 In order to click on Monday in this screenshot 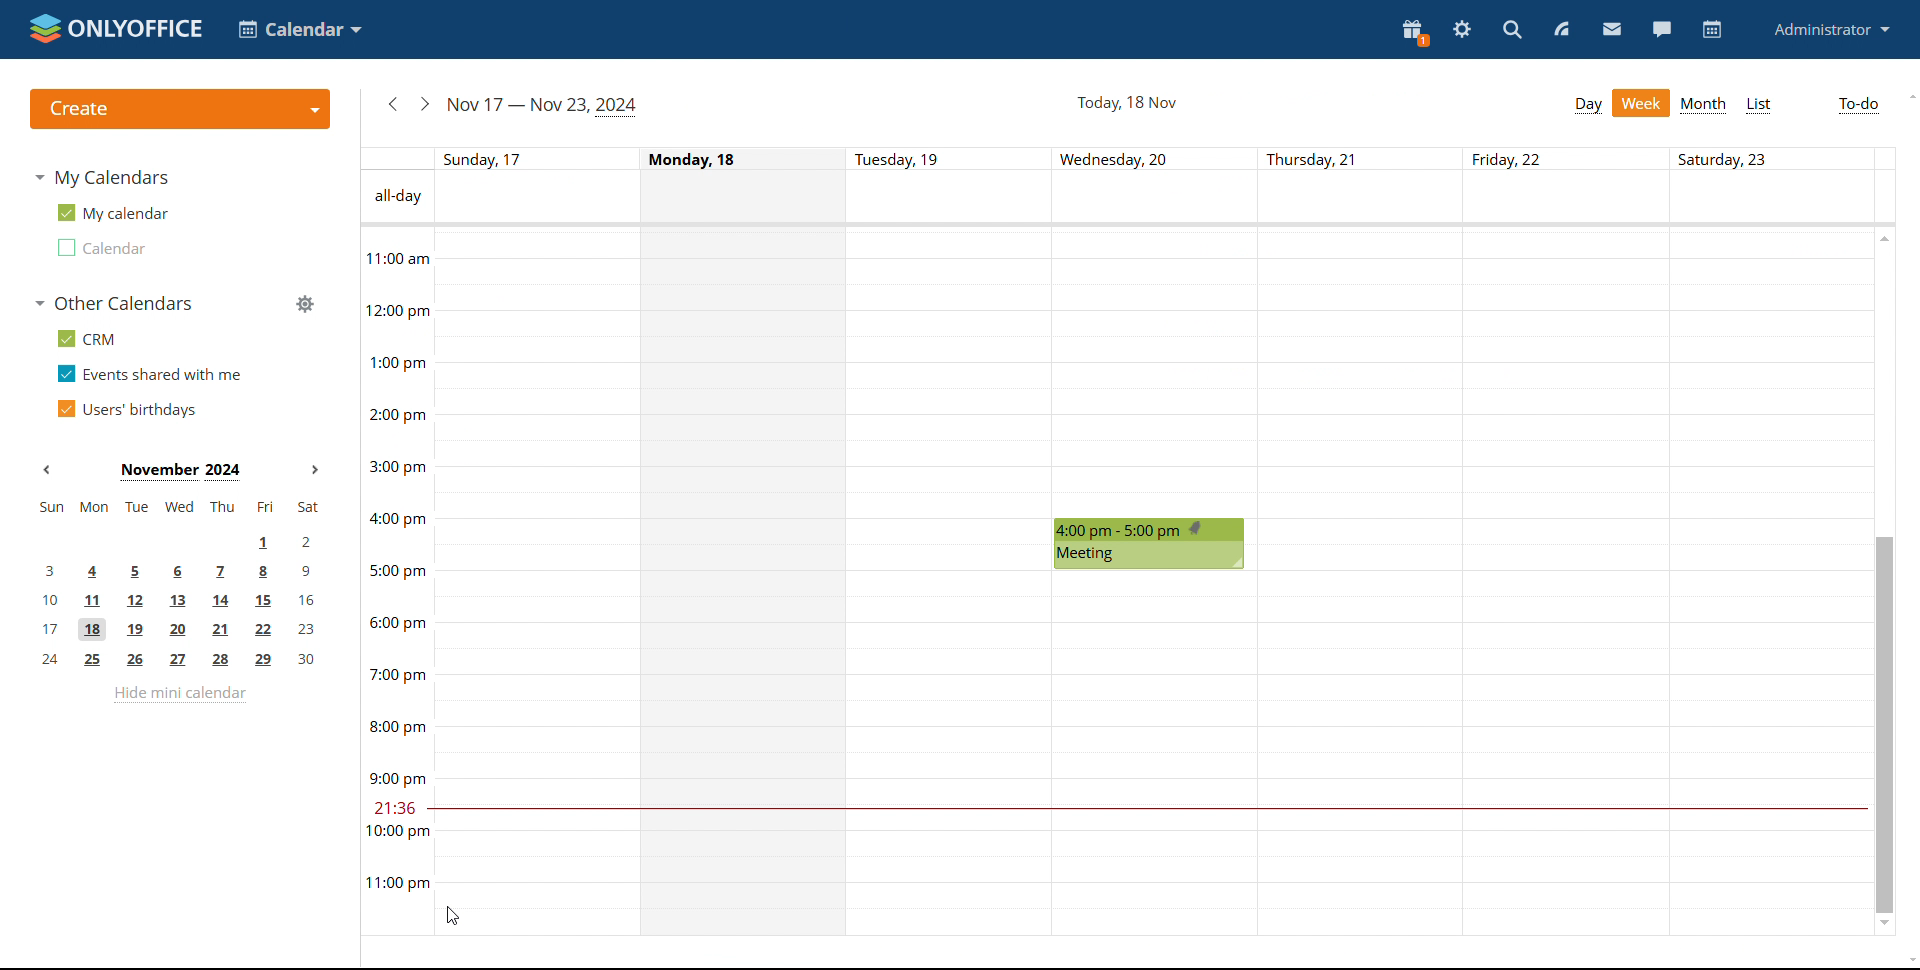, I will do `click(747, 582)`.